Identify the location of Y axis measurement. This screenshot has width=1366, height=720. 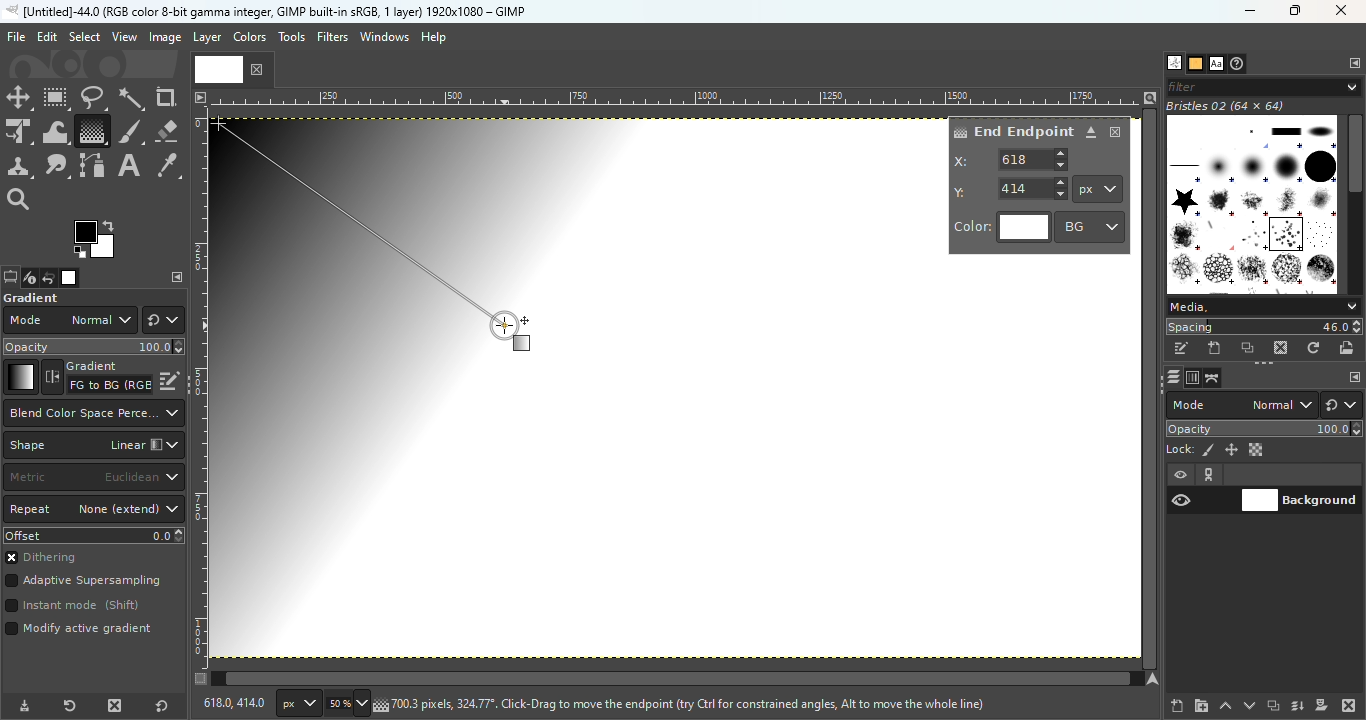
(1011, 187).